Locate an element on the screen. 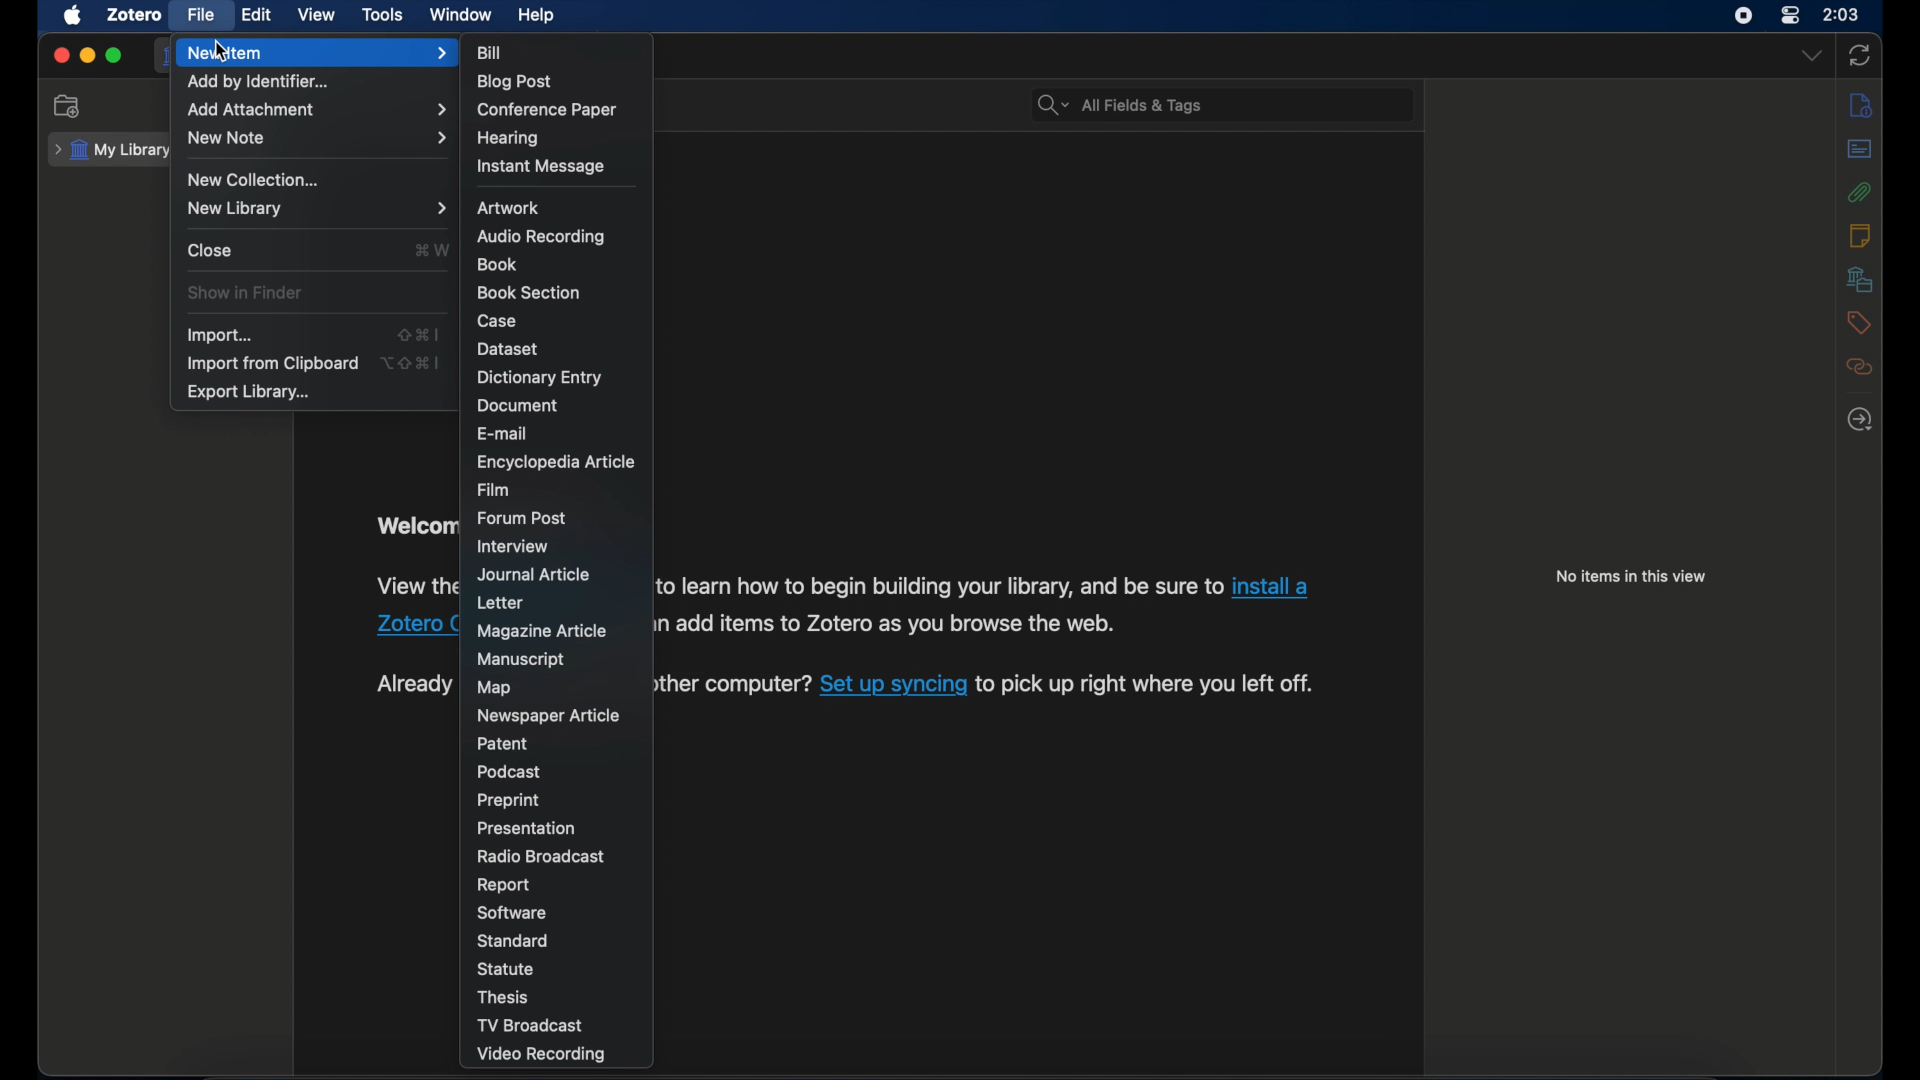 This screenshot has height=1080, width=1920. text is located at coordinates (729, 685).